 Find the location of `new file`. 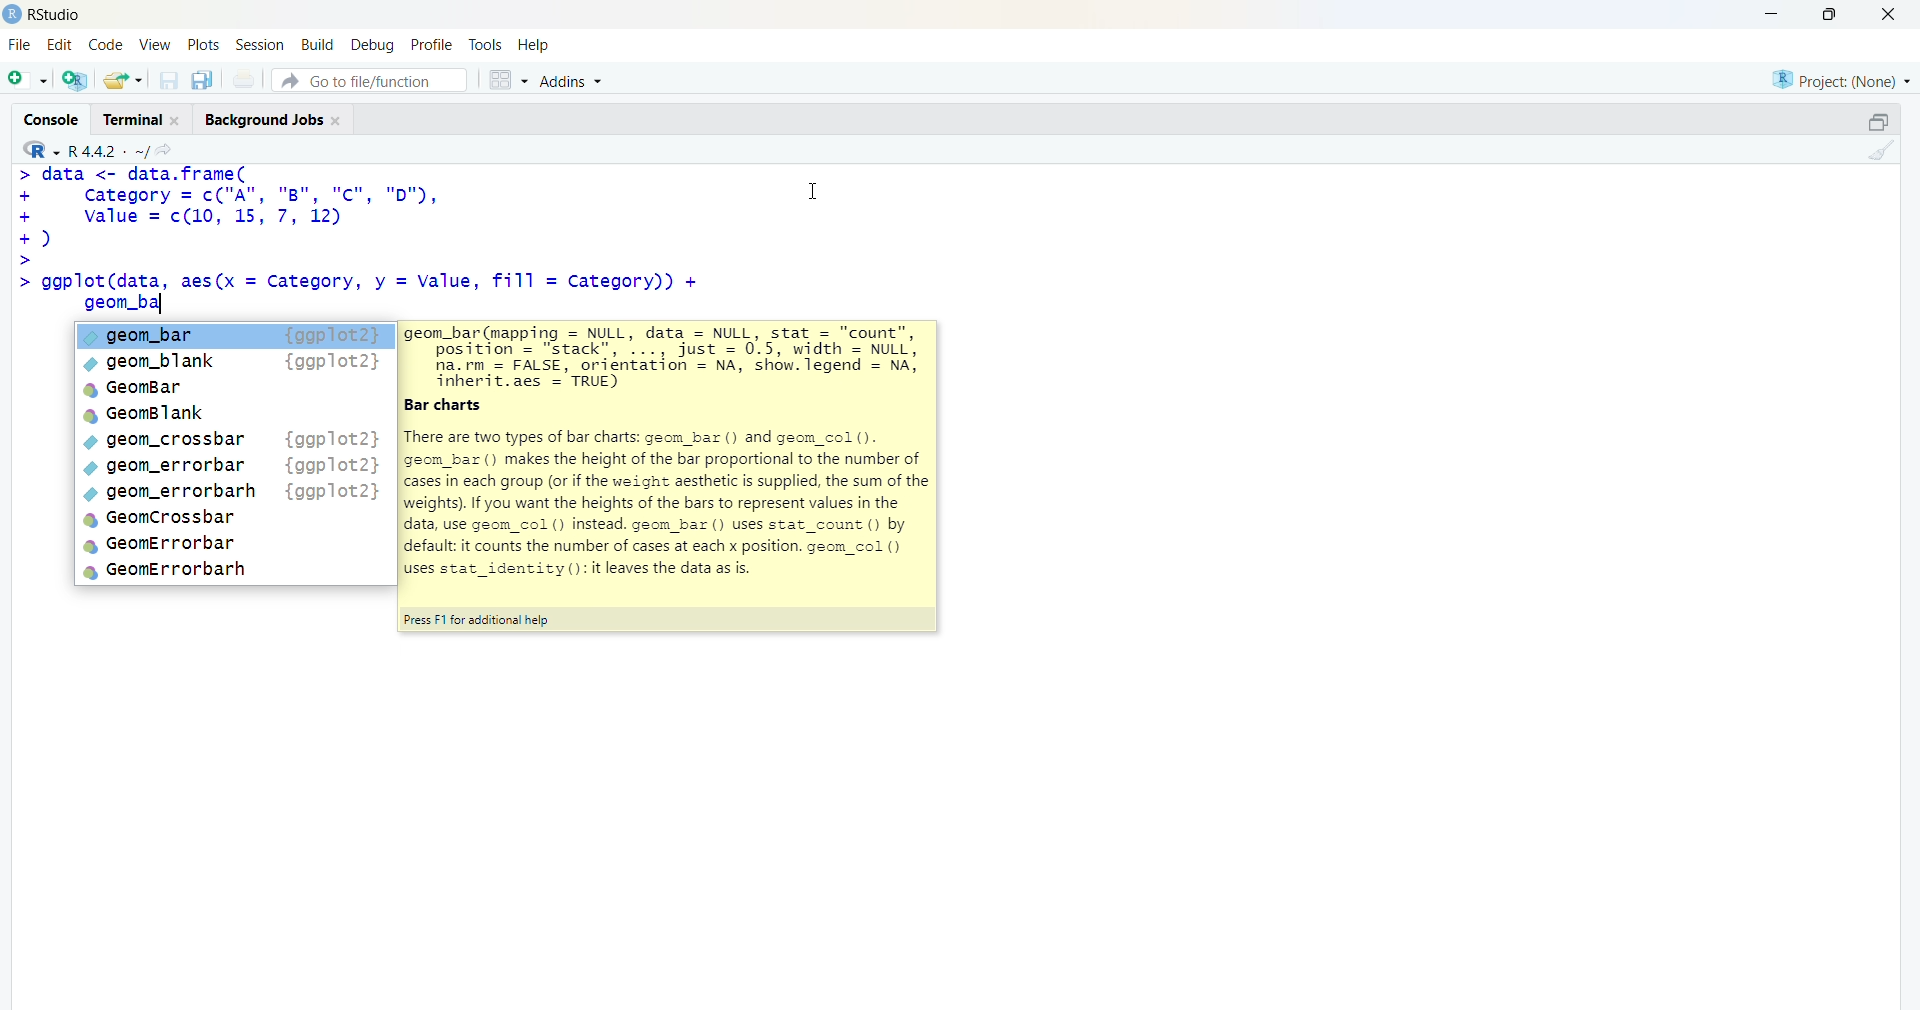

new file is located at coordinates (27, 77).